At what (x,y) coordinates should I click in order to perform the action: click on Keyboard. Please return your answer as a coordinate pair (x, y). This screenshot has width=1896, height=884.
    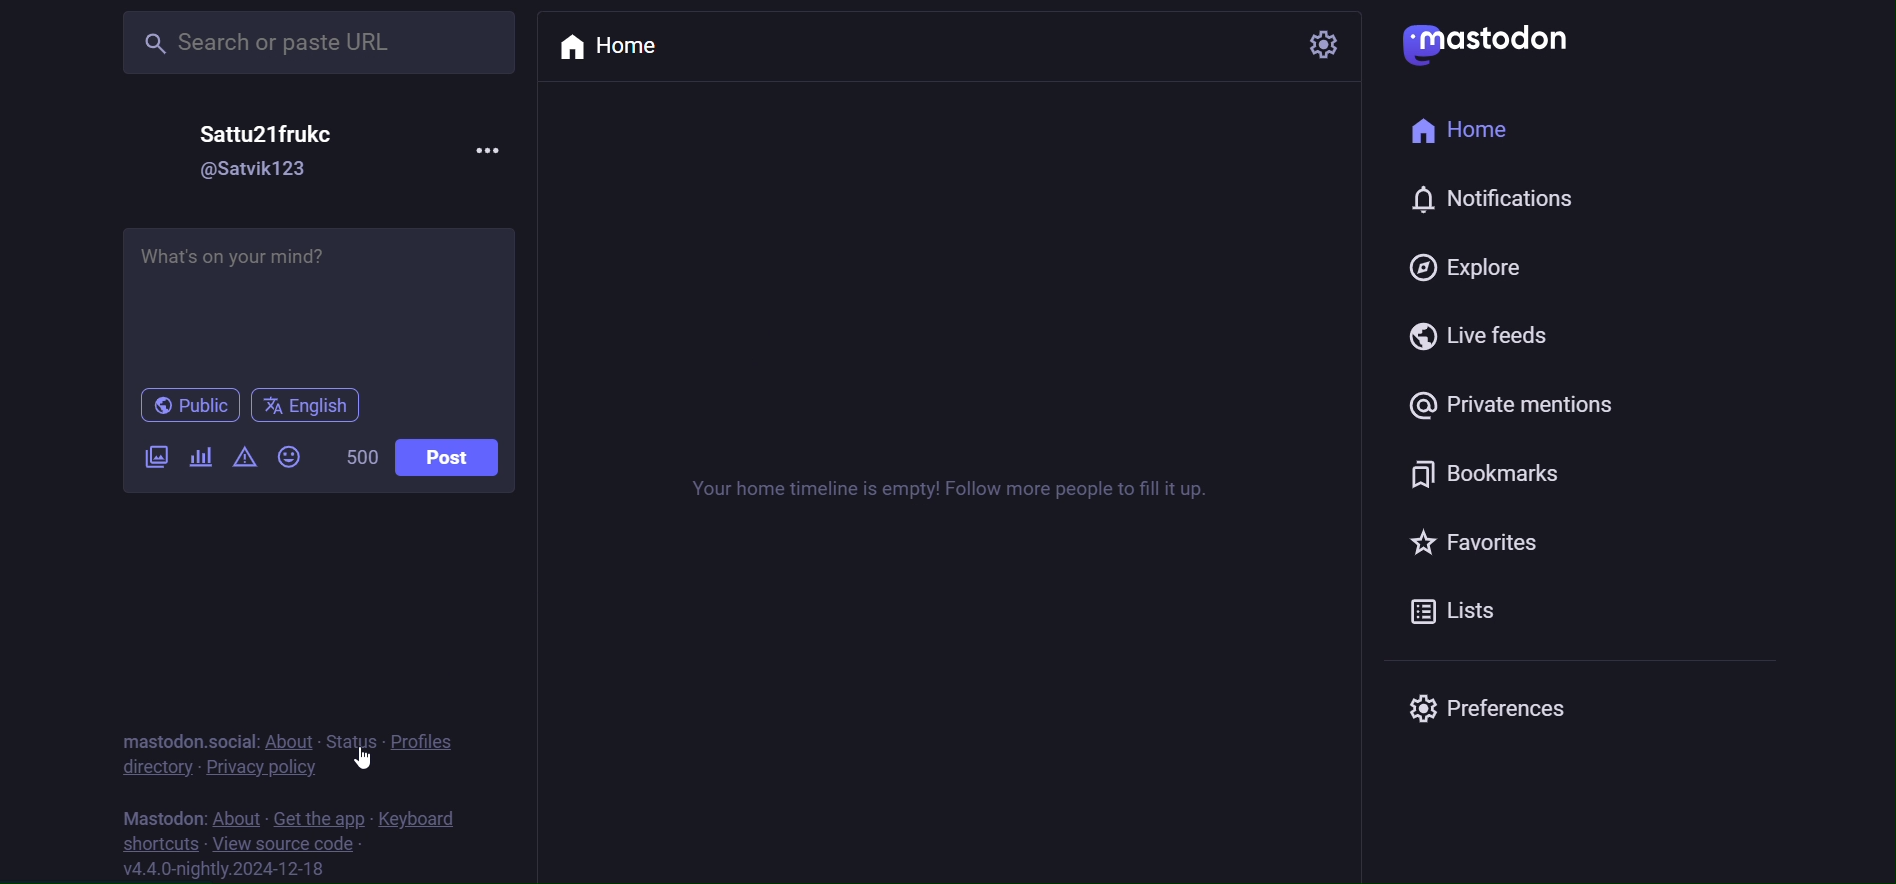
    Looking at the image, I should click on (419, 815).